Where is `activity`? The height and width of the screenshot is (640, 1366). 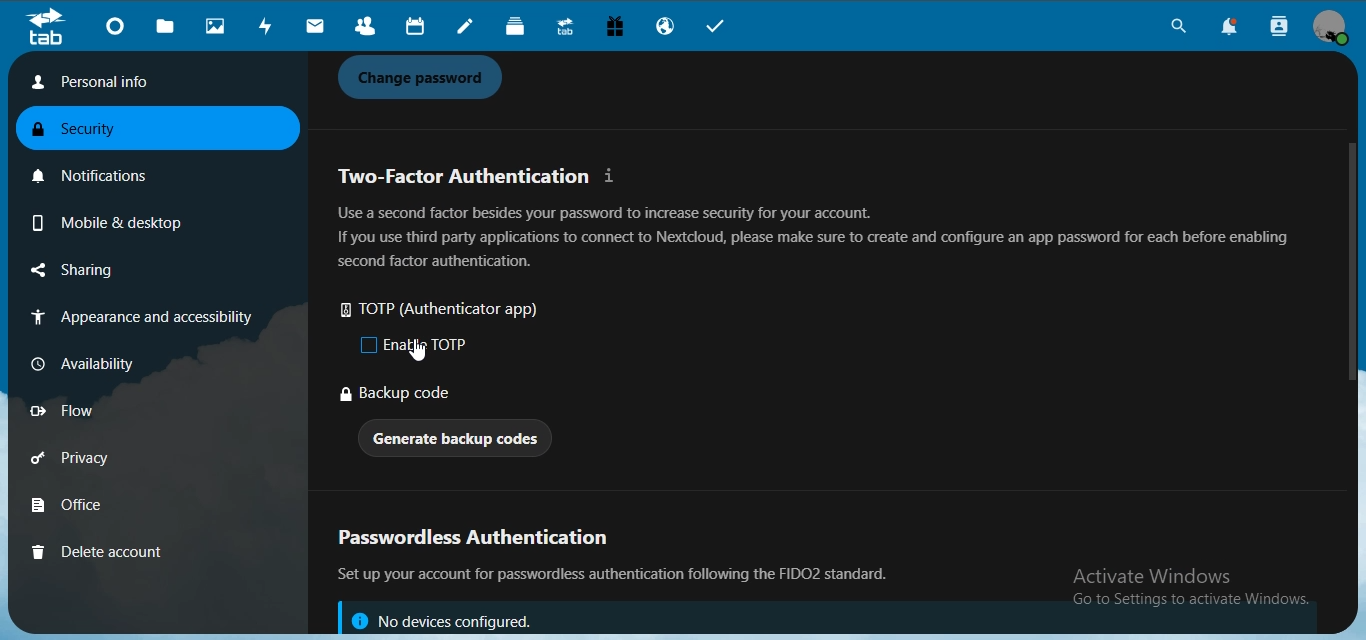
activity is located at coordinates (269, 26).